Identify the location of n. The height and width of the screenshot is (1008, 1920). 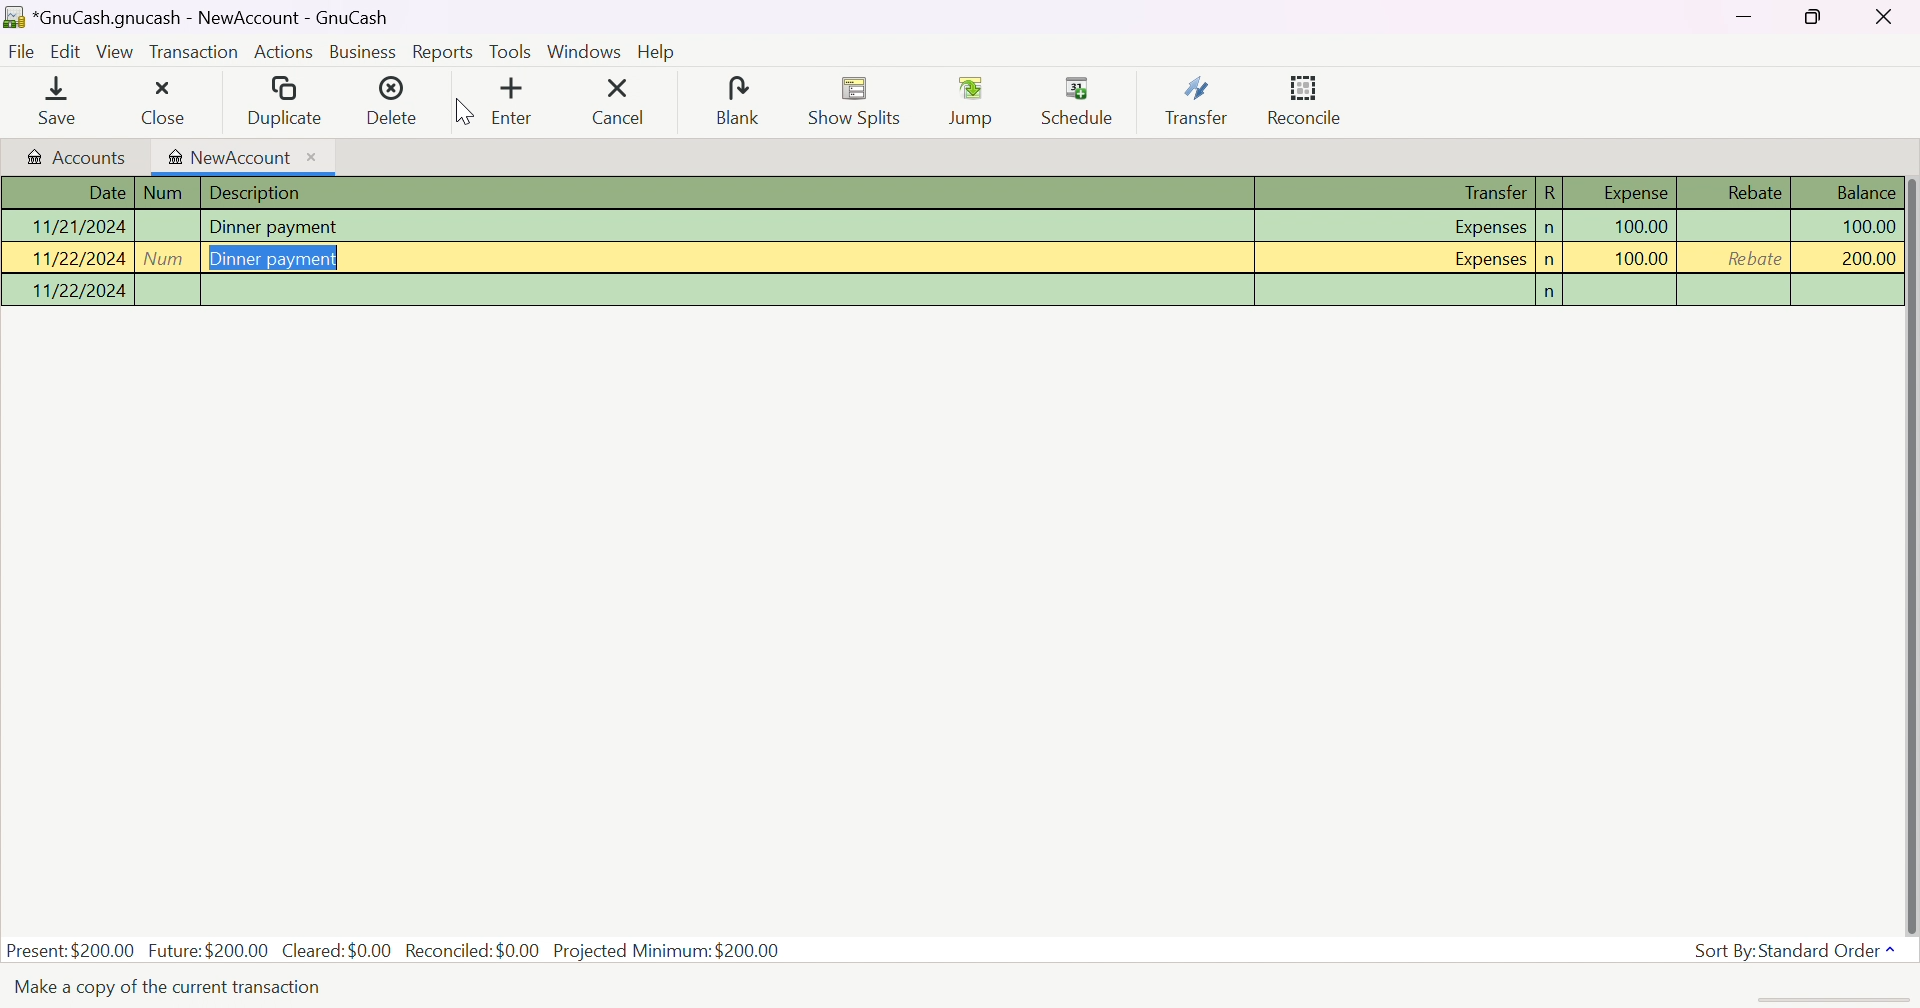
(1549, 294).